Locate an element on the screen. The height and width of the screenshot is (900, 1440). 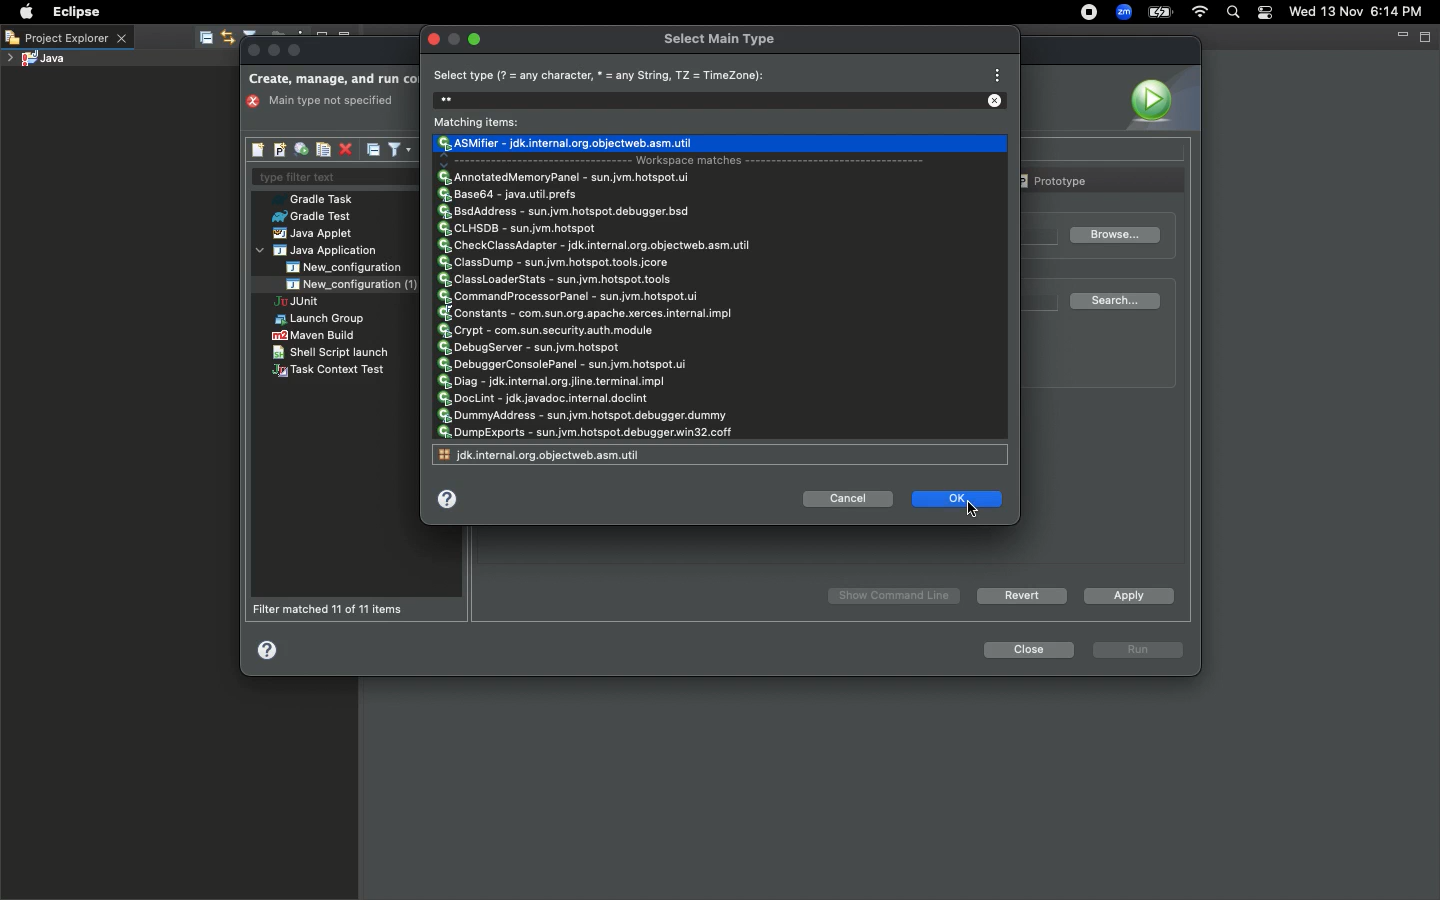
ClassDump - sun.jvm.hotspot.tools.jcore is located at coordinates (555, 263).